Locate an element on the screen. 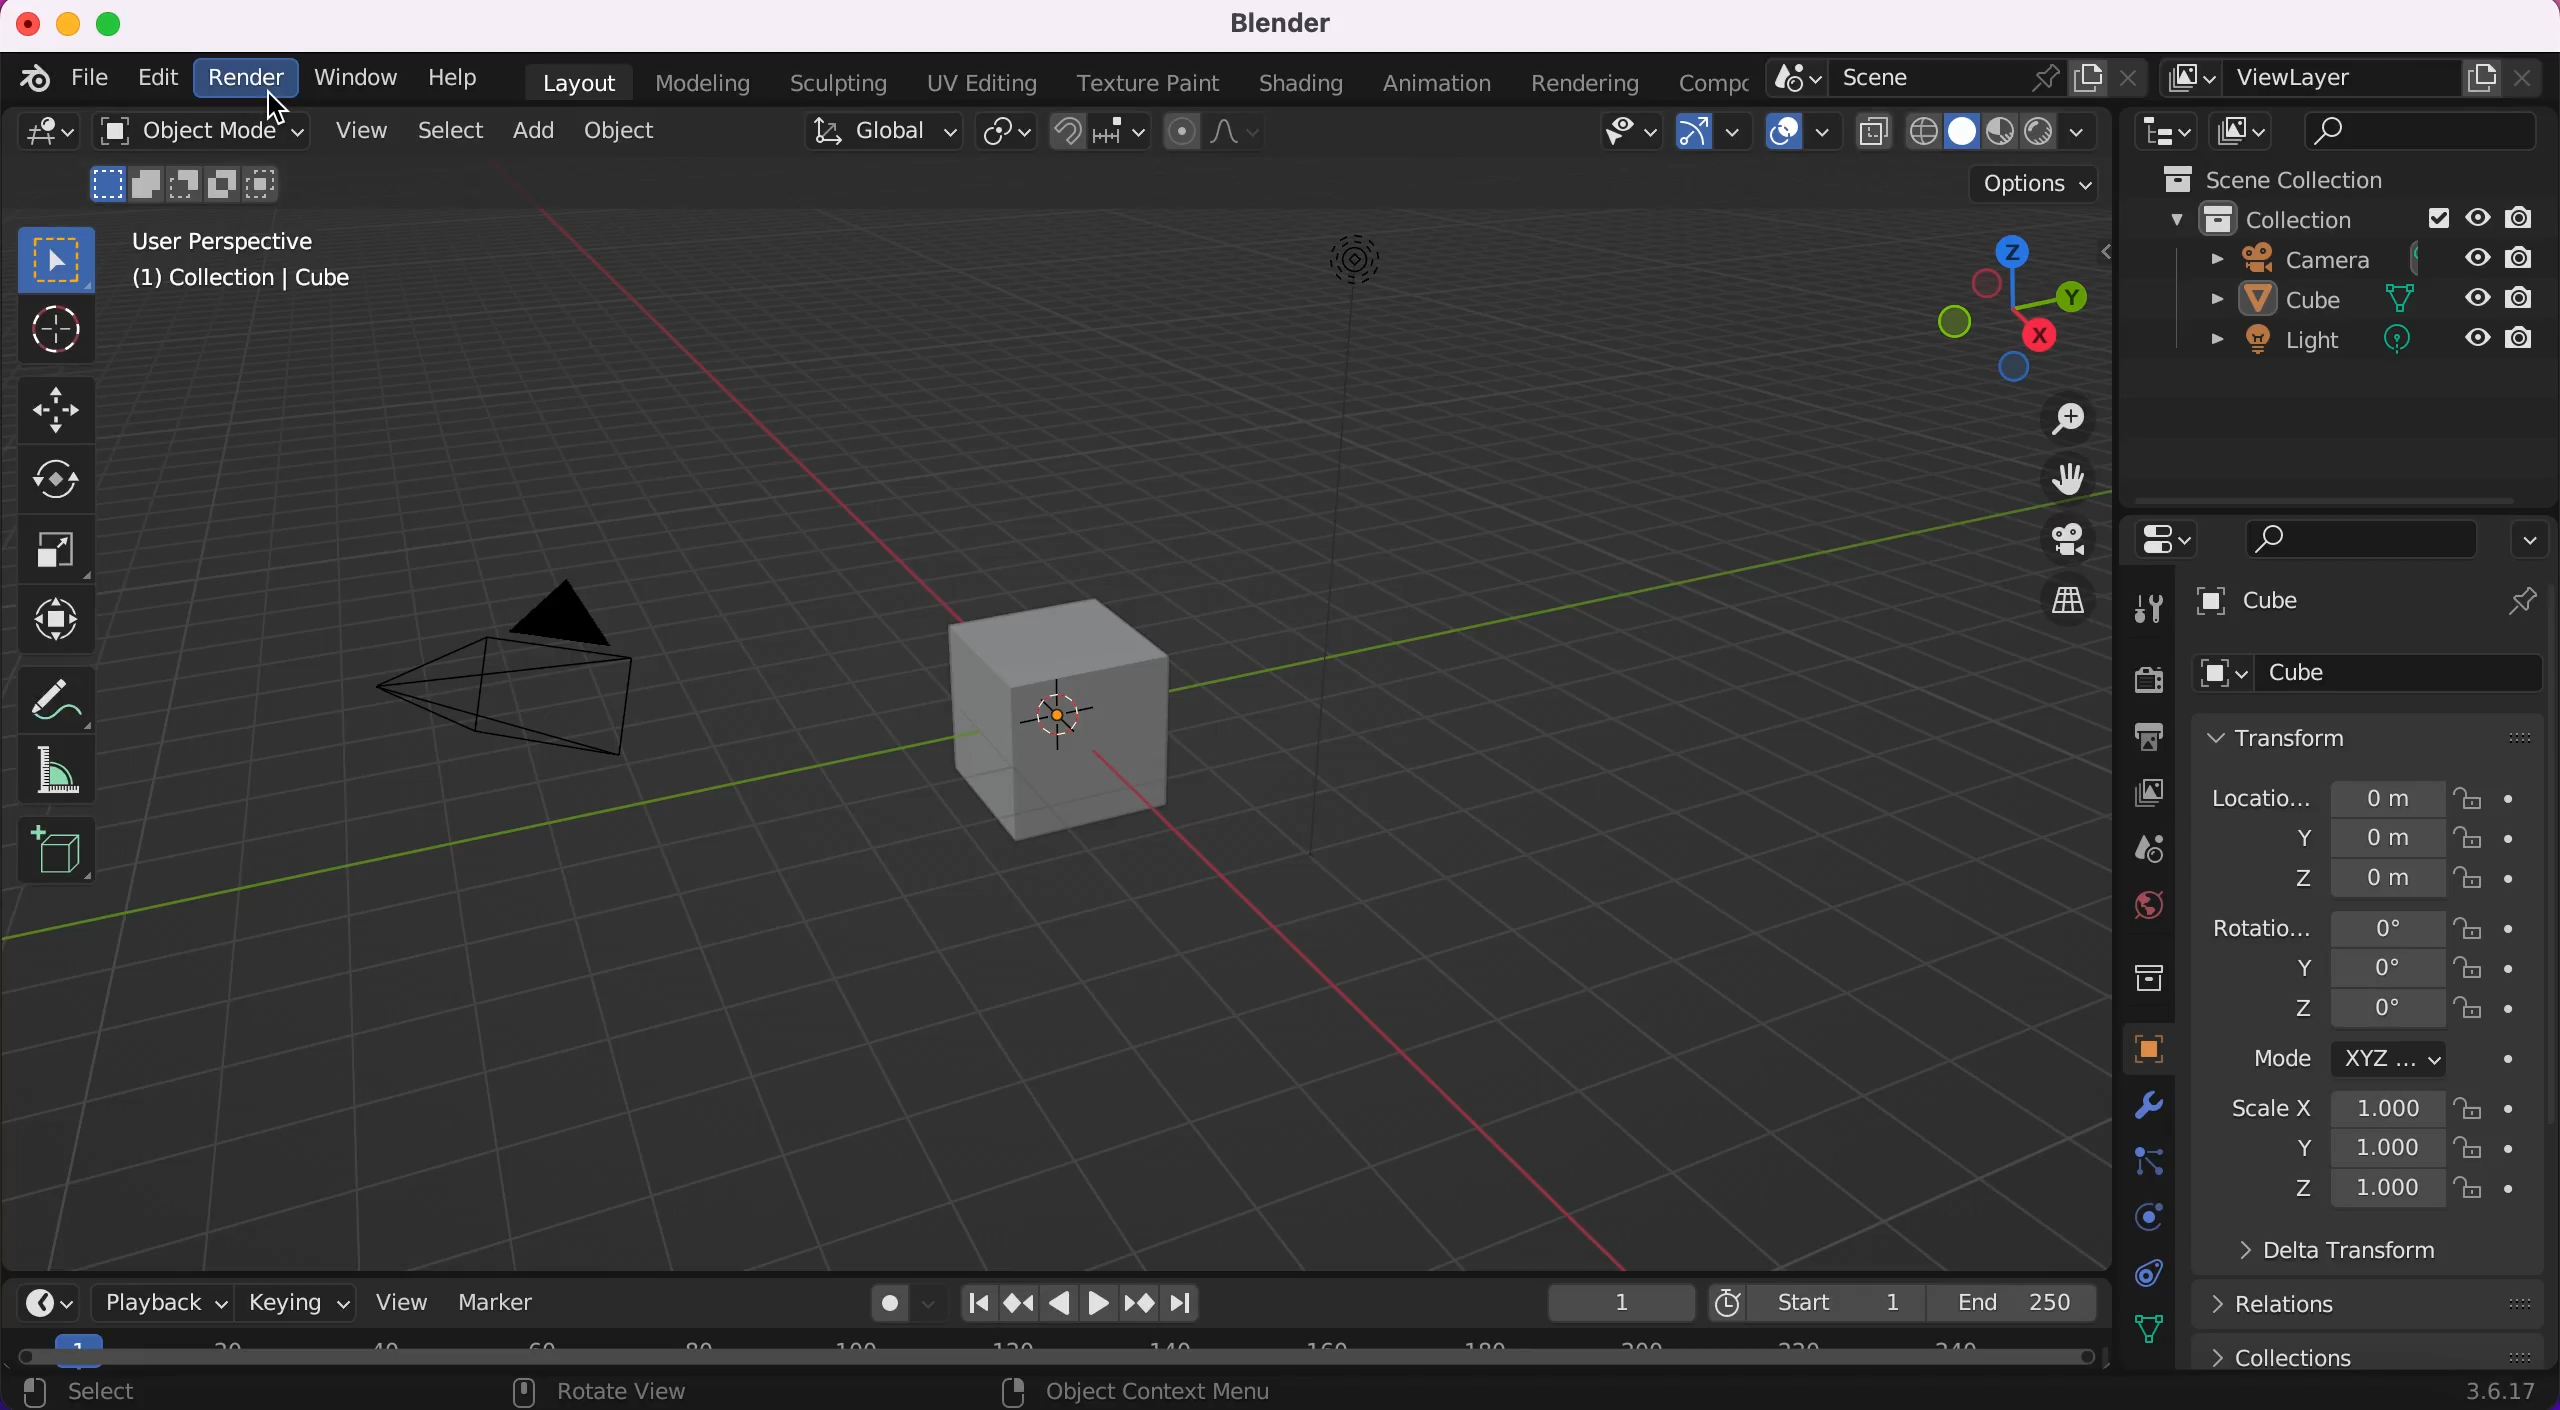 This screenshot has width=2560, height=1410. select is located at coordinates (125, 1390).